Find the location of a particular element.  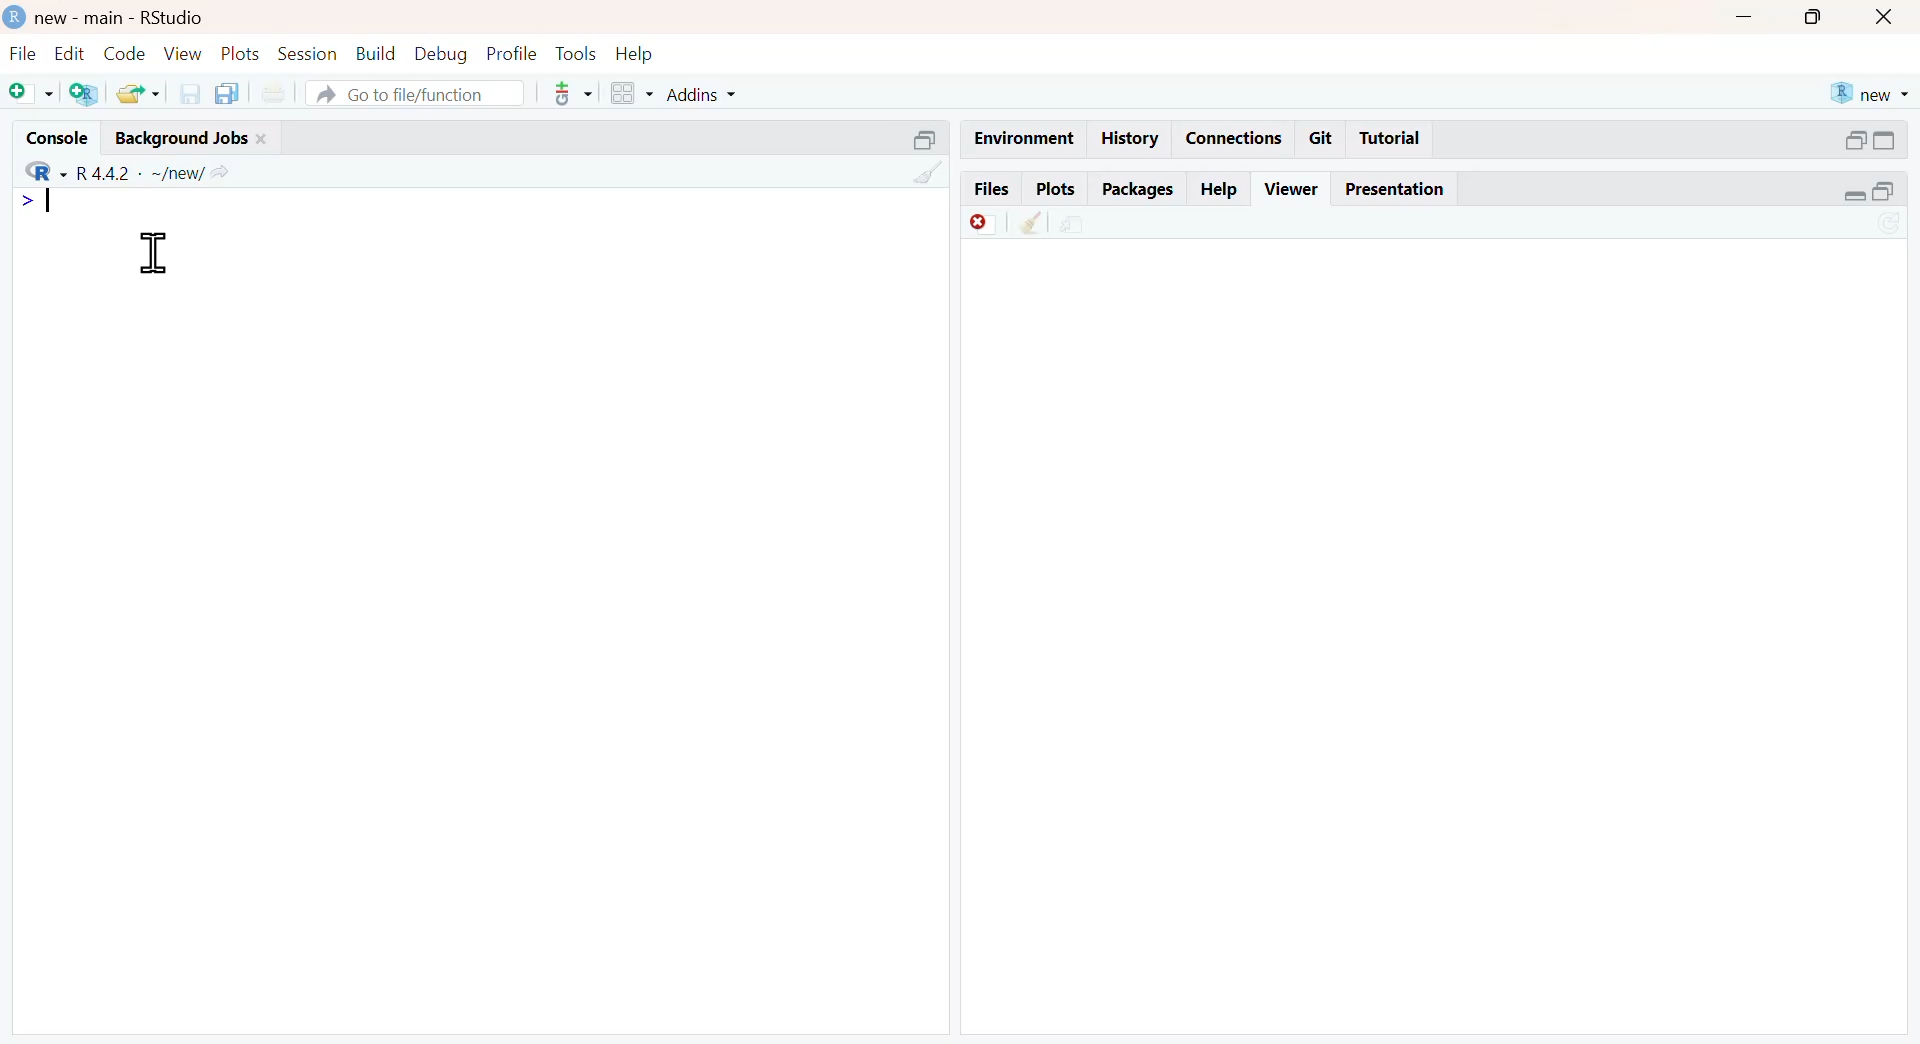

copy is located at coordinates (227, 93).